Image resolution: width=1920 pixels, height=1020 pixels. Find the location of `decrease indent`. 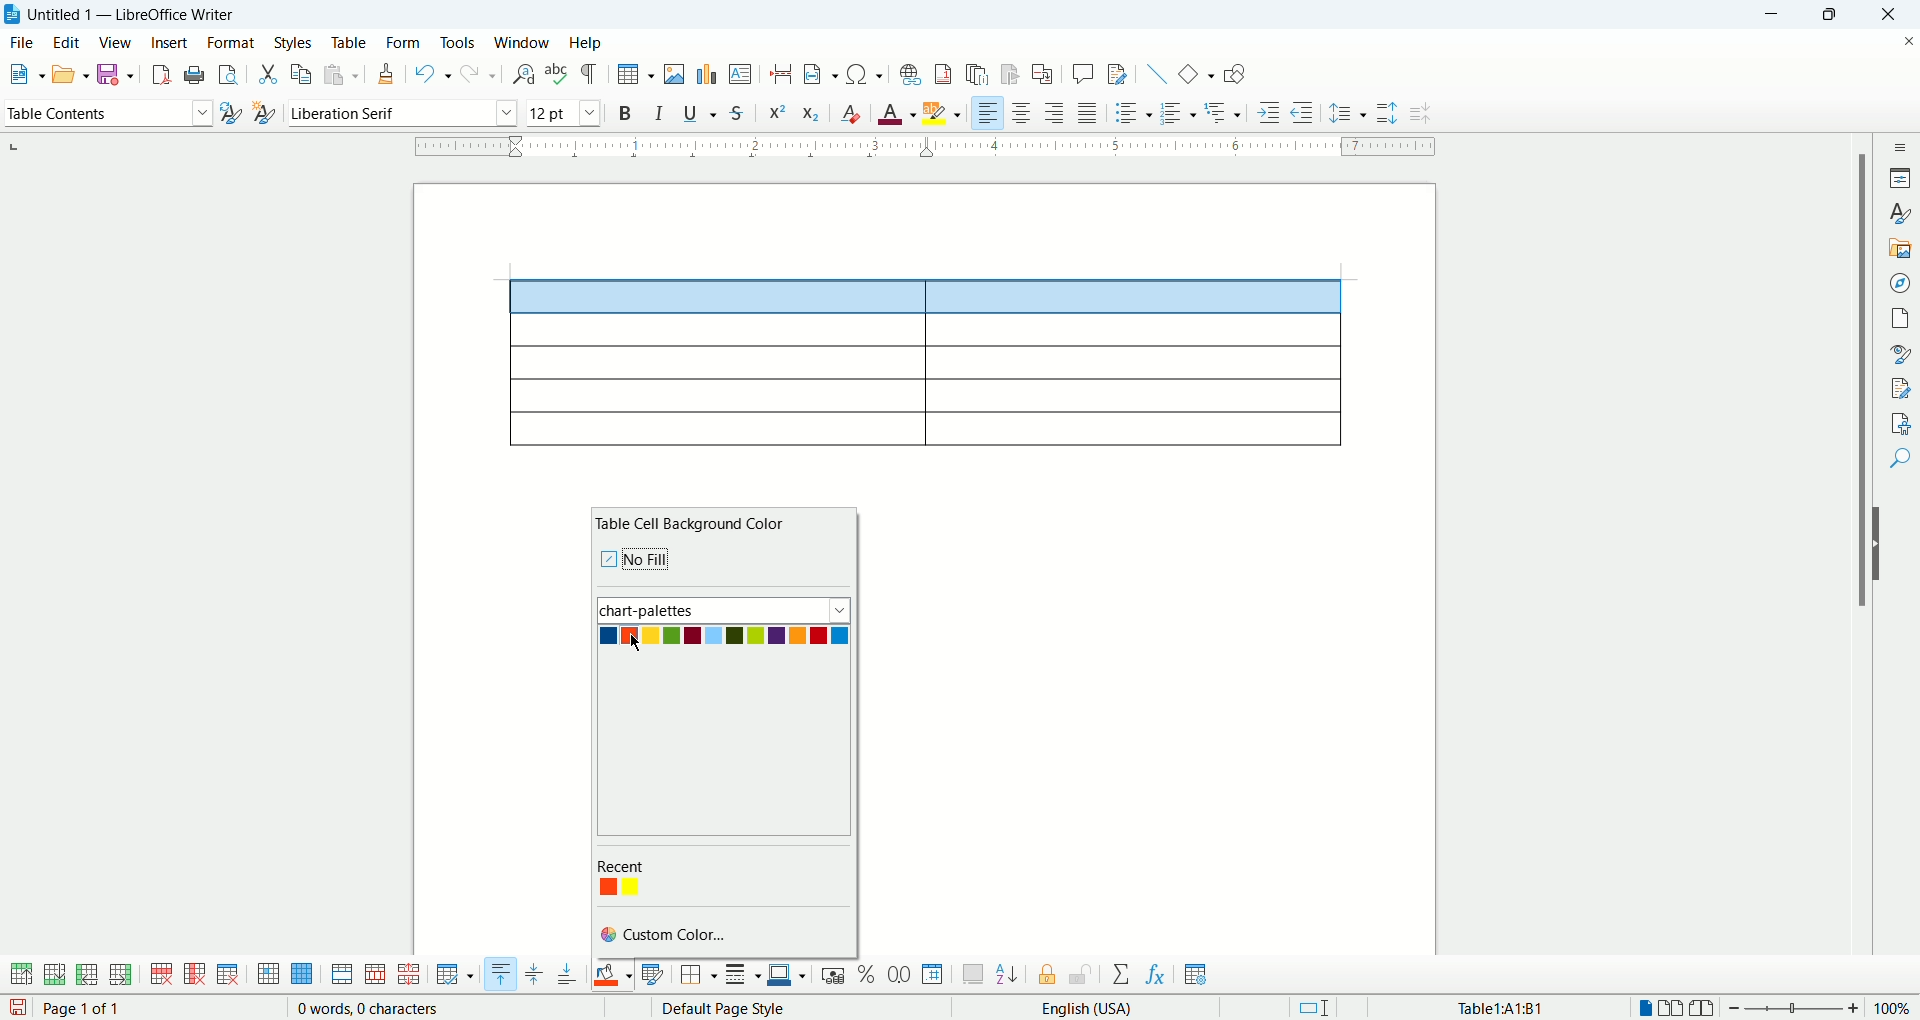

decrease indent is located at coordinates (1302, 111).